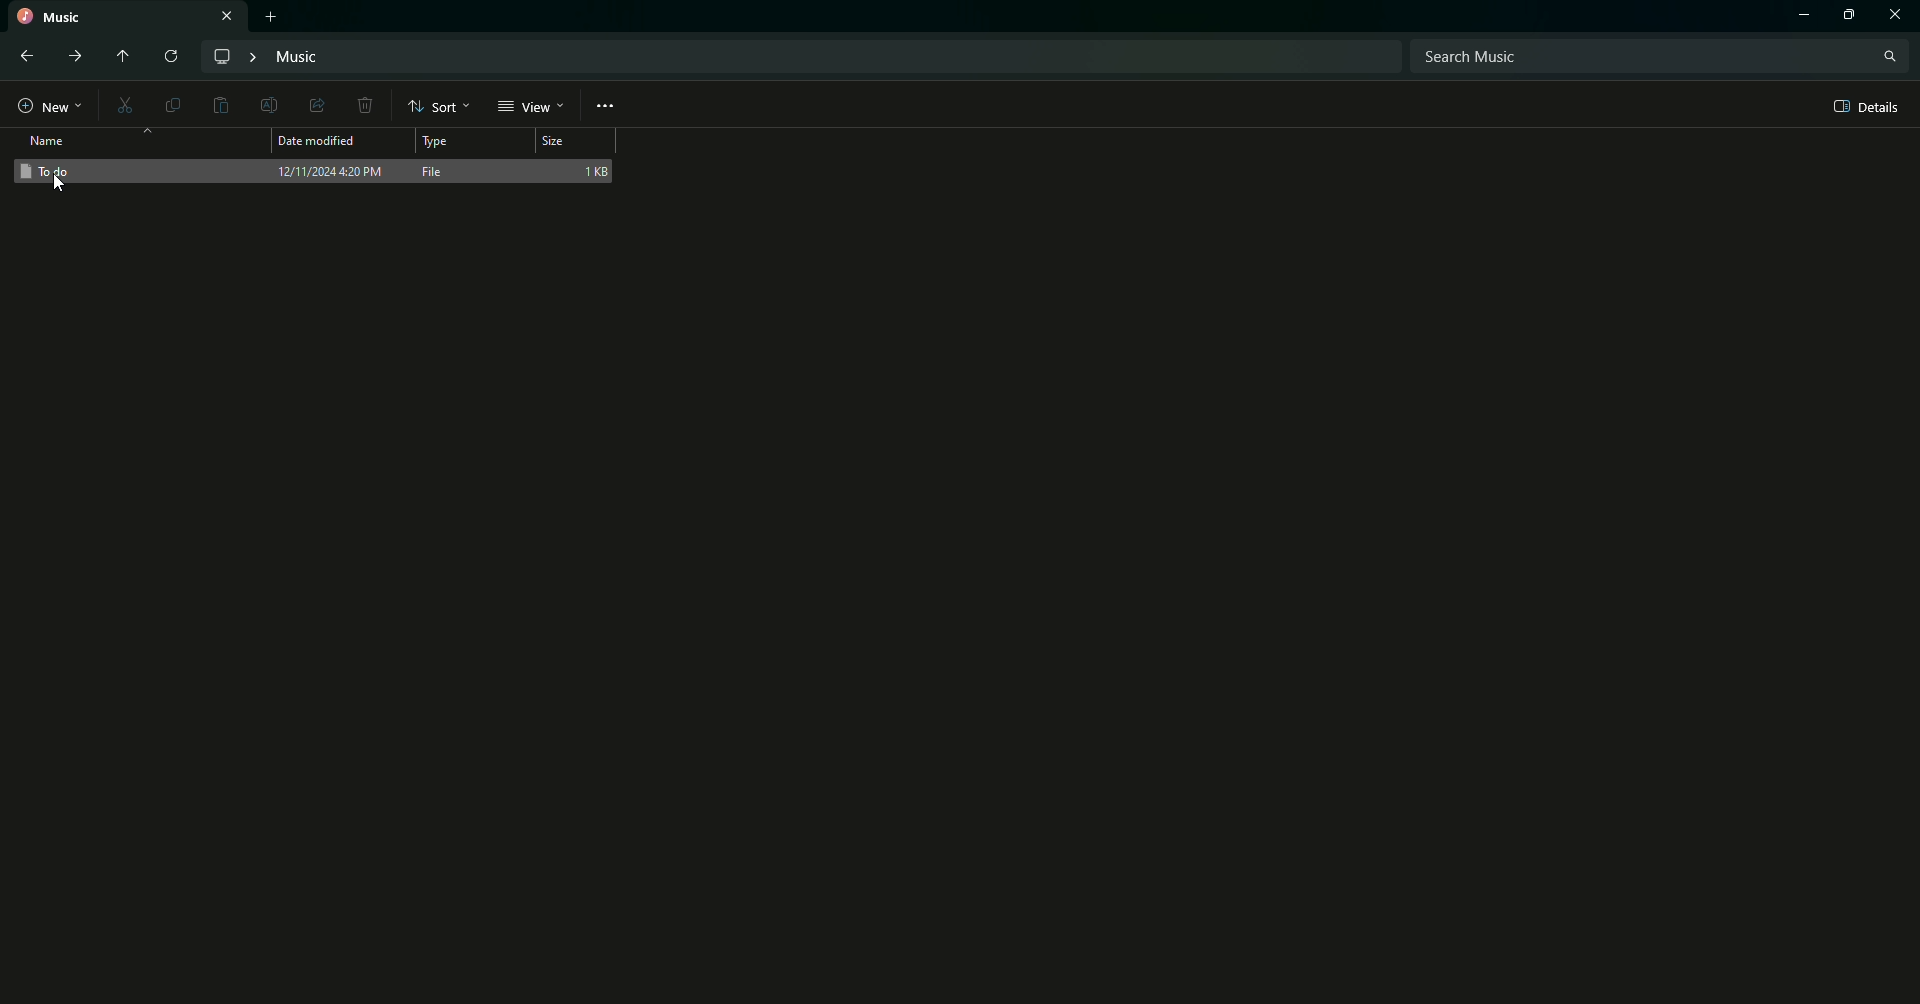 The height and width of the screenshot is (1004, 1920). Describe the element at coordinates (1897, 15) in the screenshot. I see `Close` at that location.